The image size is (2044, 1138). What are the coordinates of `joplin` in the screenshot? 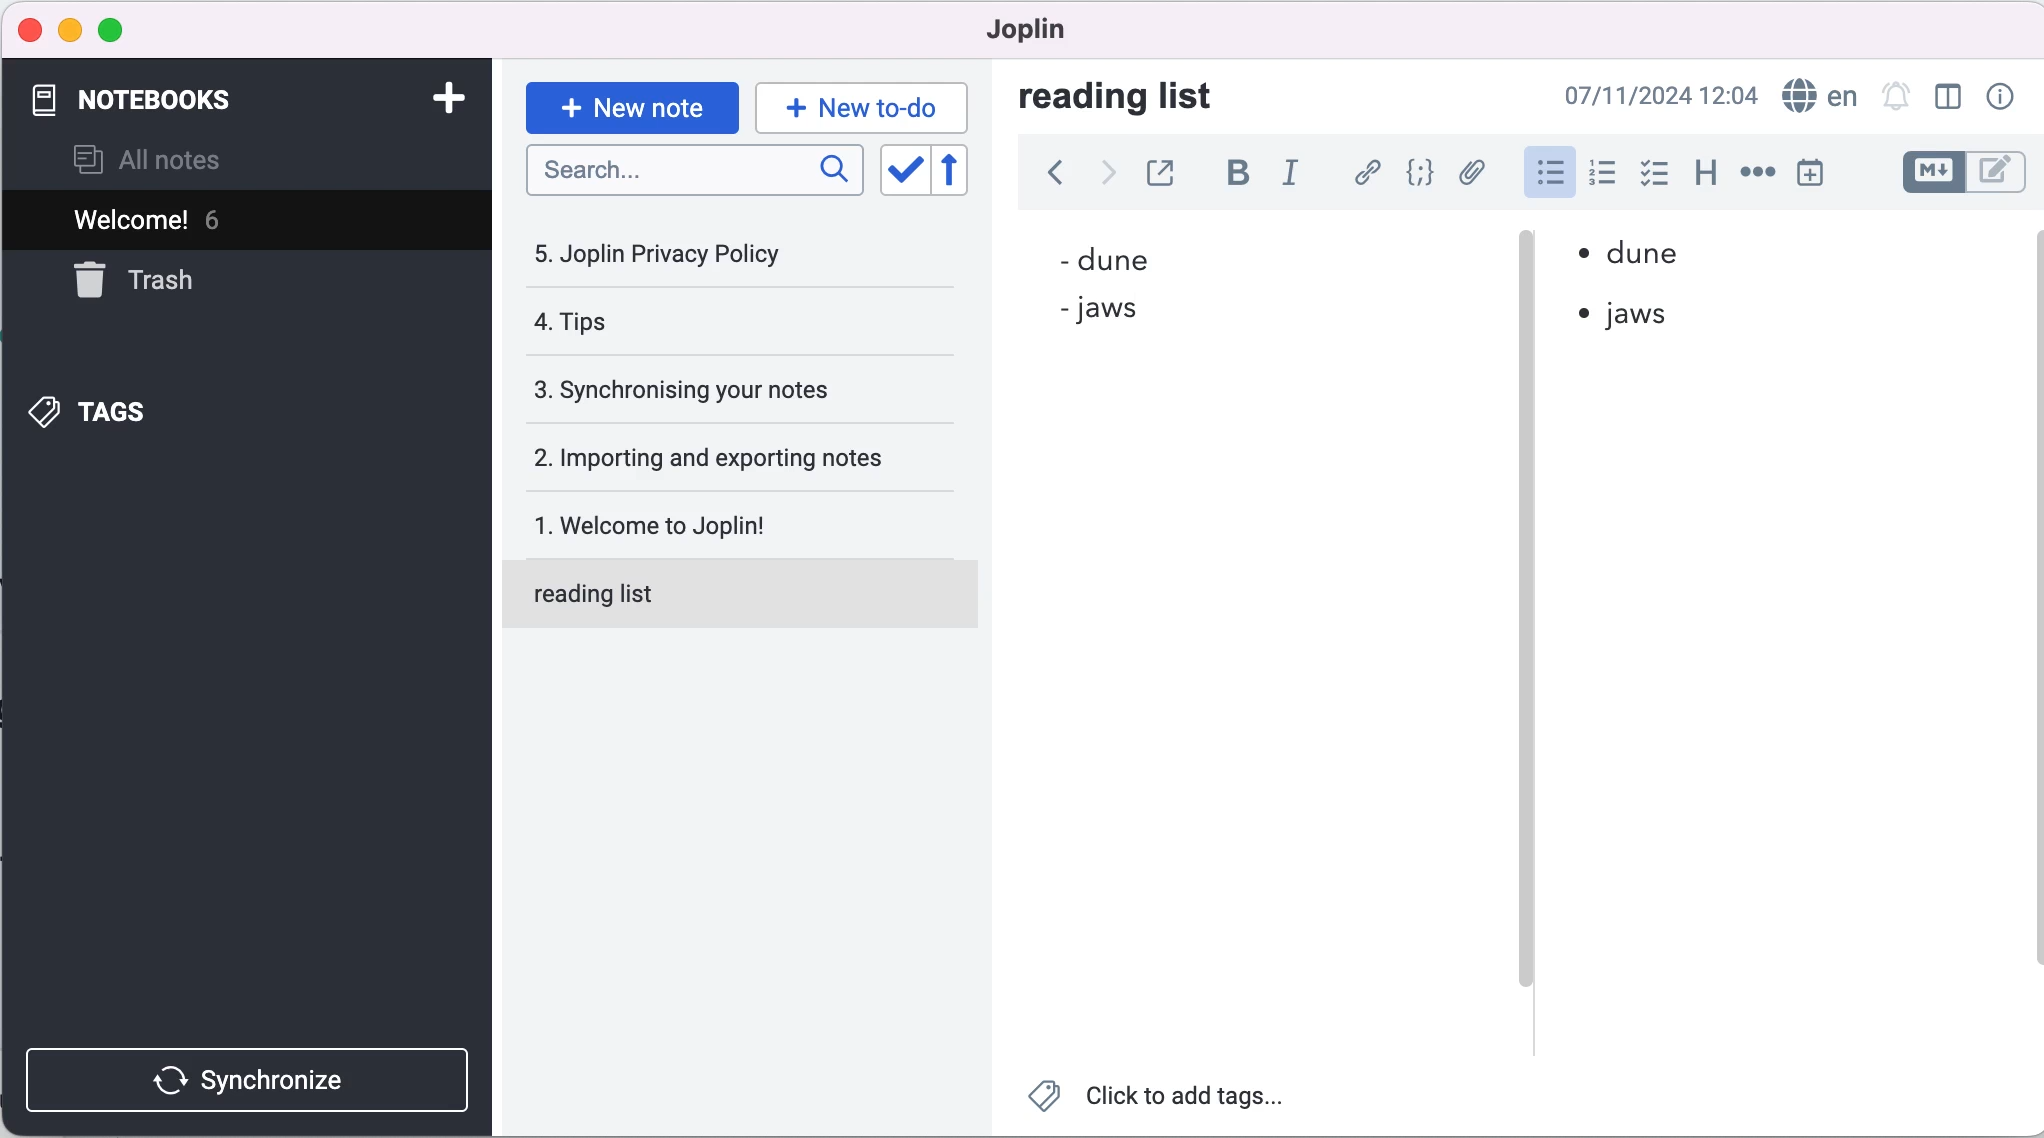 It's located at (1060, 32).